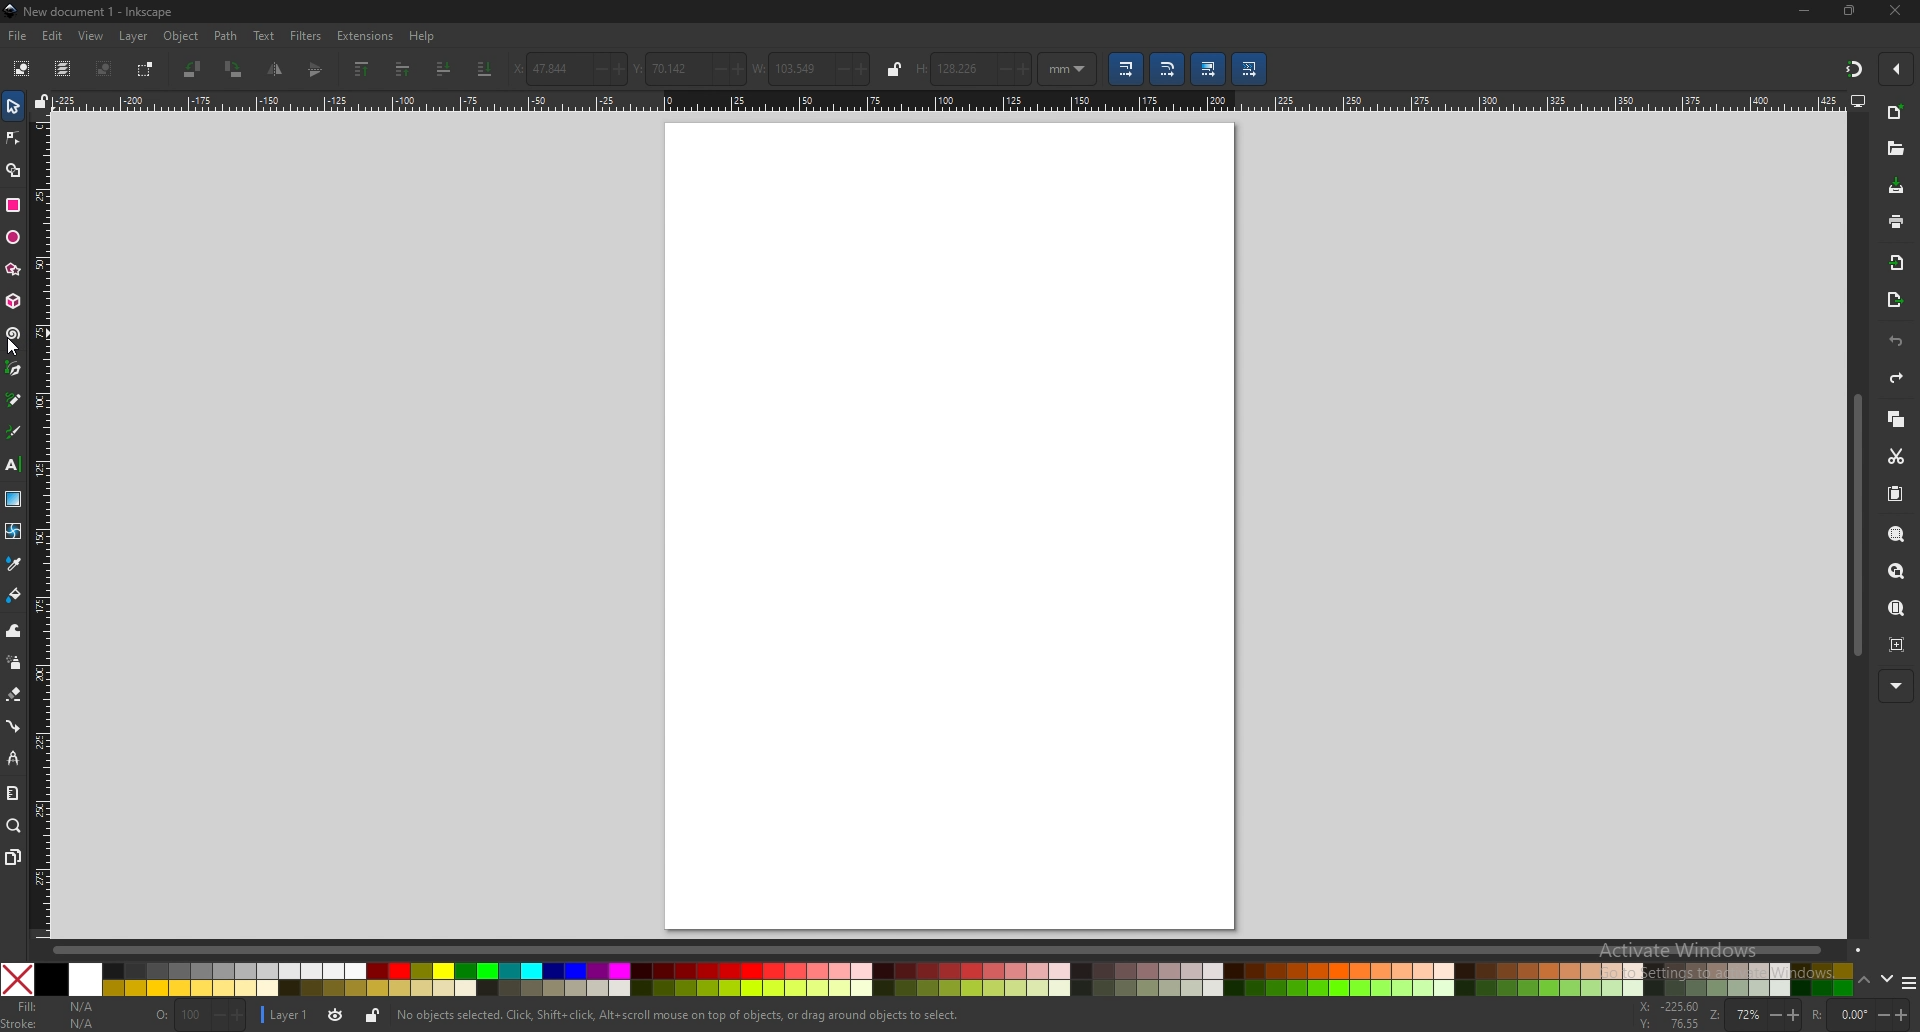 This screenshot has height=1032, width=1920. Describe the element at coordinates (1896, 418) in the screenshot. I see `copy` at that location.